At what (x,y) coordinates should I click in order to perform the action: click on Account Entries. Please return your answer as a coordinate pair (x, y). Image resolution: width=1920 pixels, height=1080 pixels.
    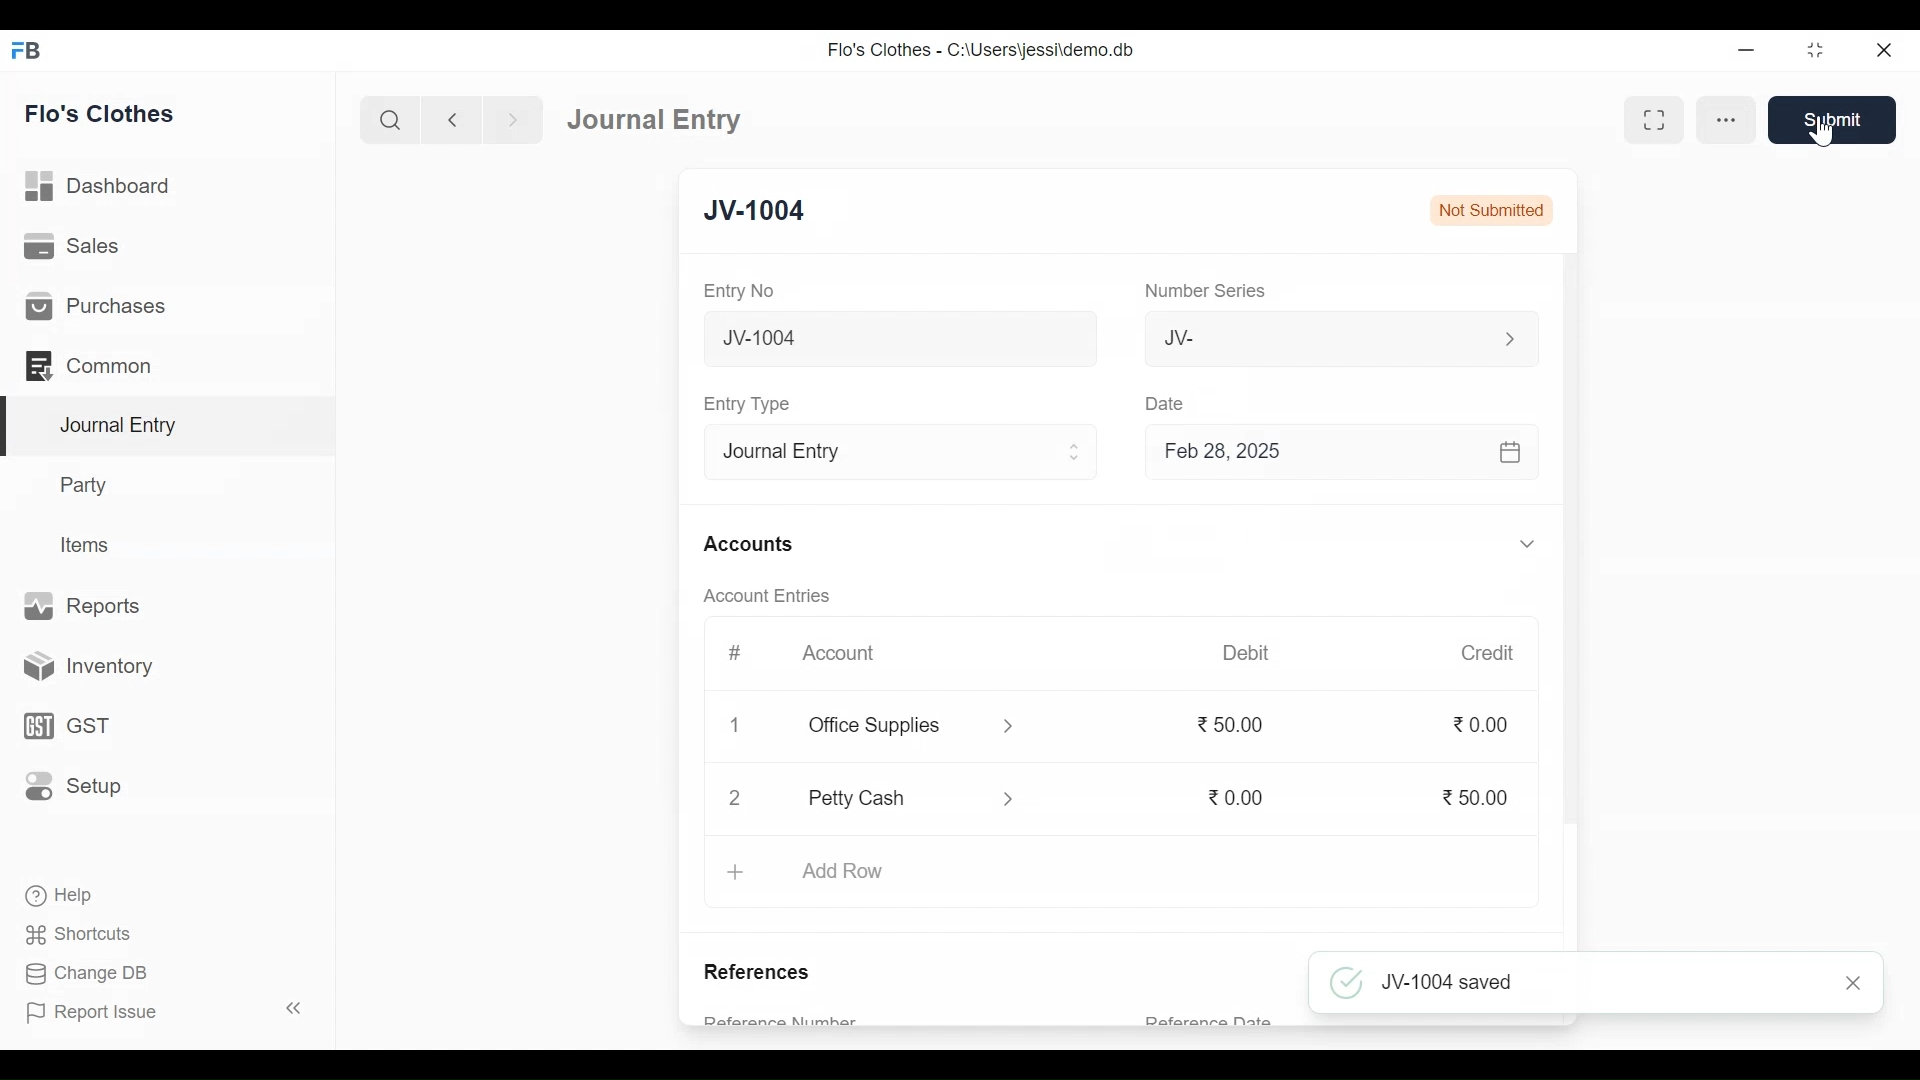
    Looking at the image, I should click on (766, 595).